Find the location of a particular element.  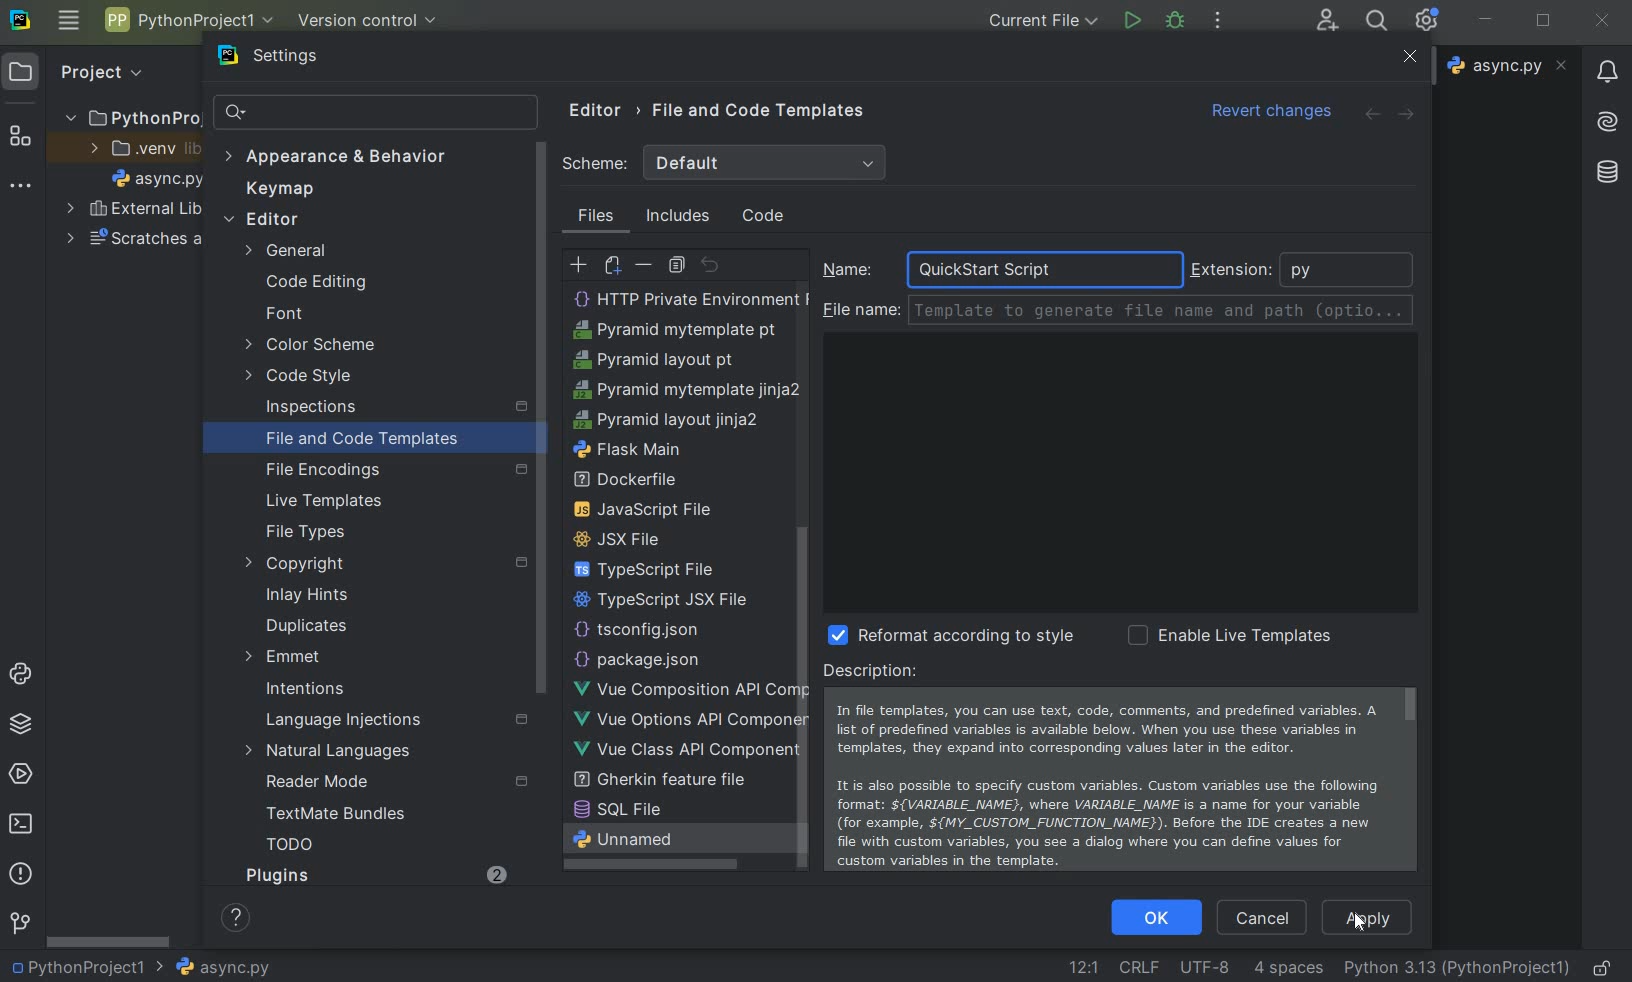

AI Assistant is located at coordinates (1602, 118).